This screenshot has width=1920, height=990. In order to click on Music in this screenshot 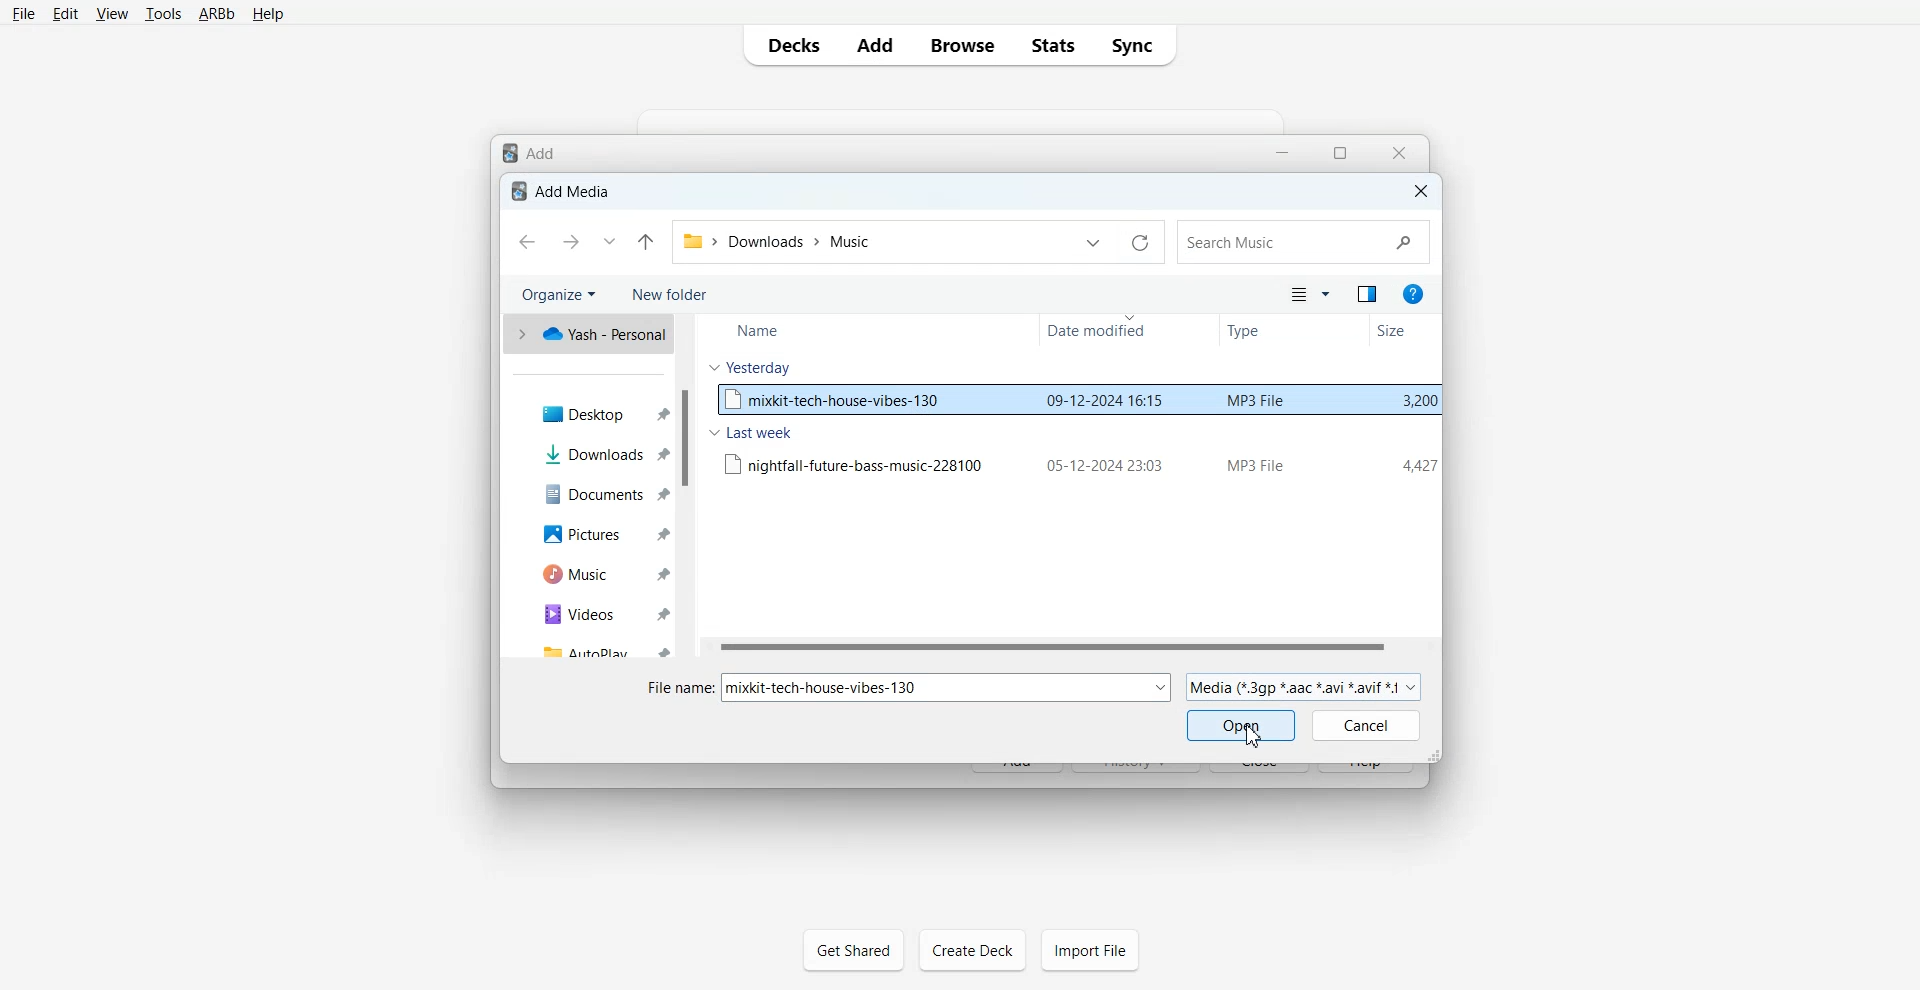, I will do `click(602, 574)`.